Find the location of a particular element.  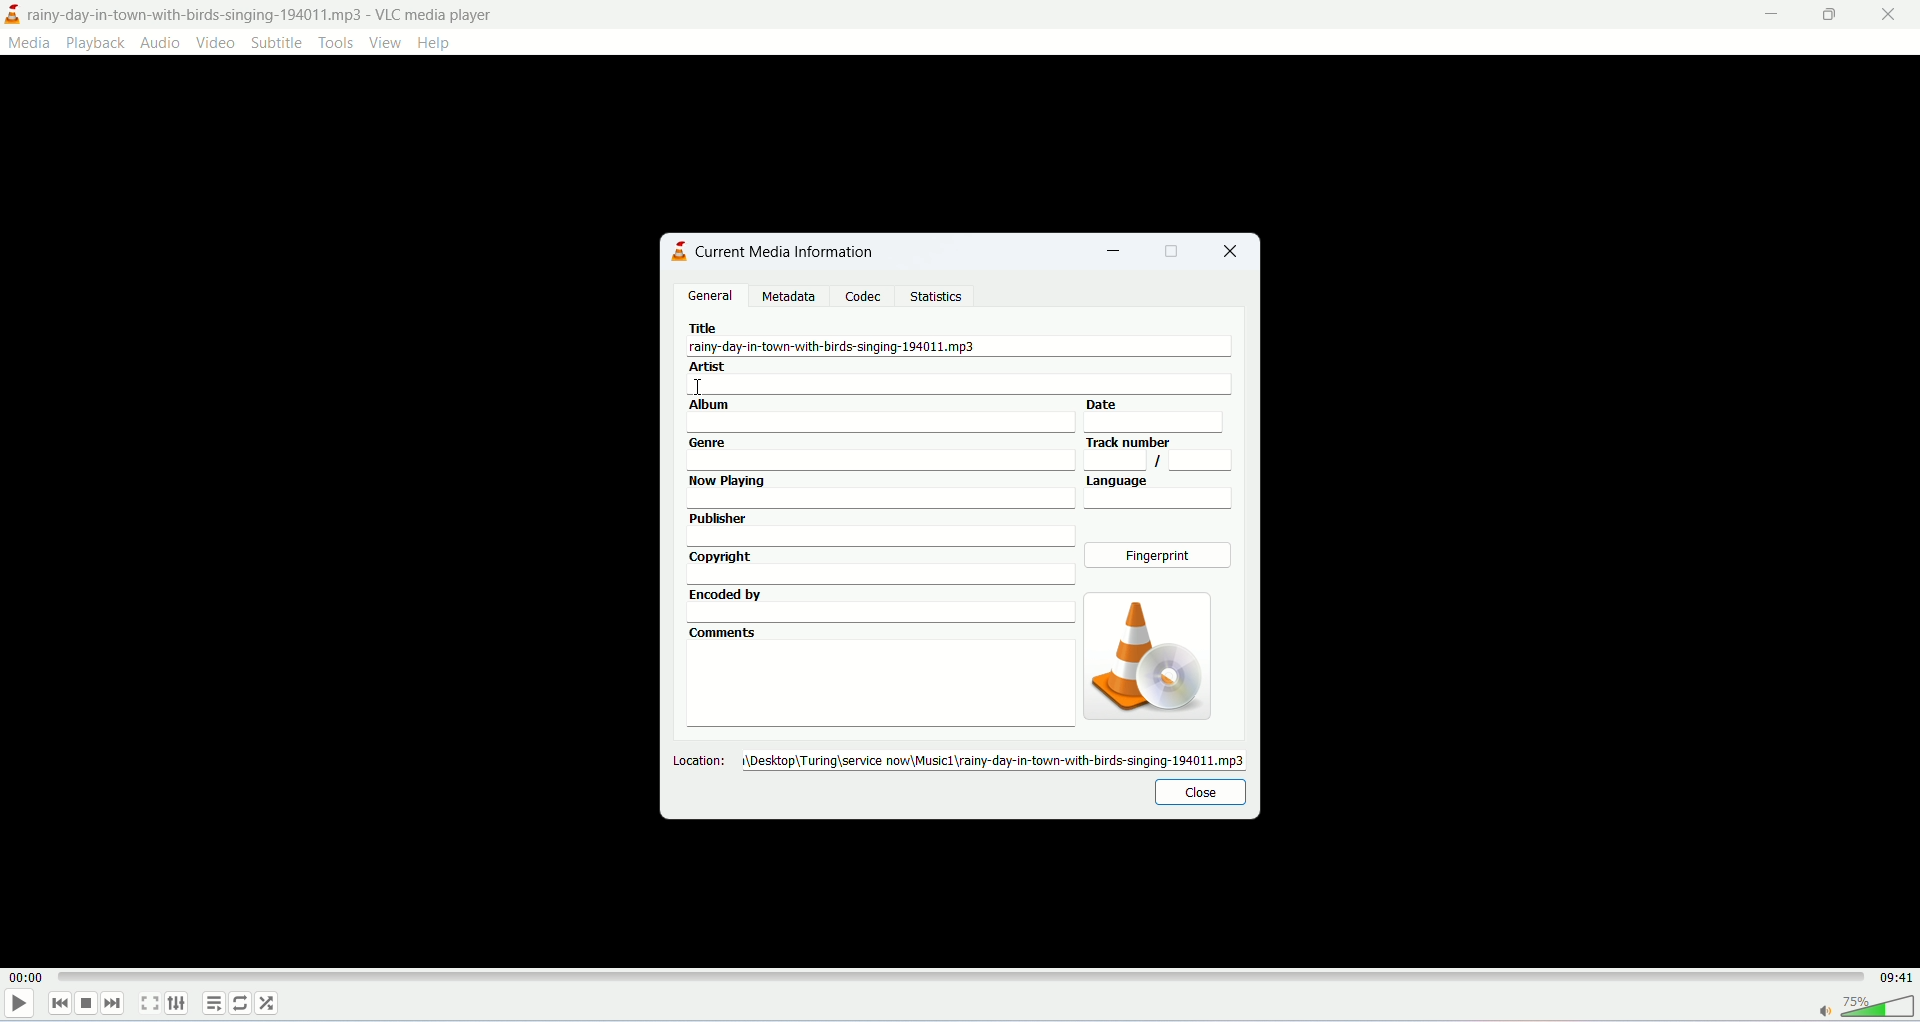

maximize is located at coordinates (1831, 18).